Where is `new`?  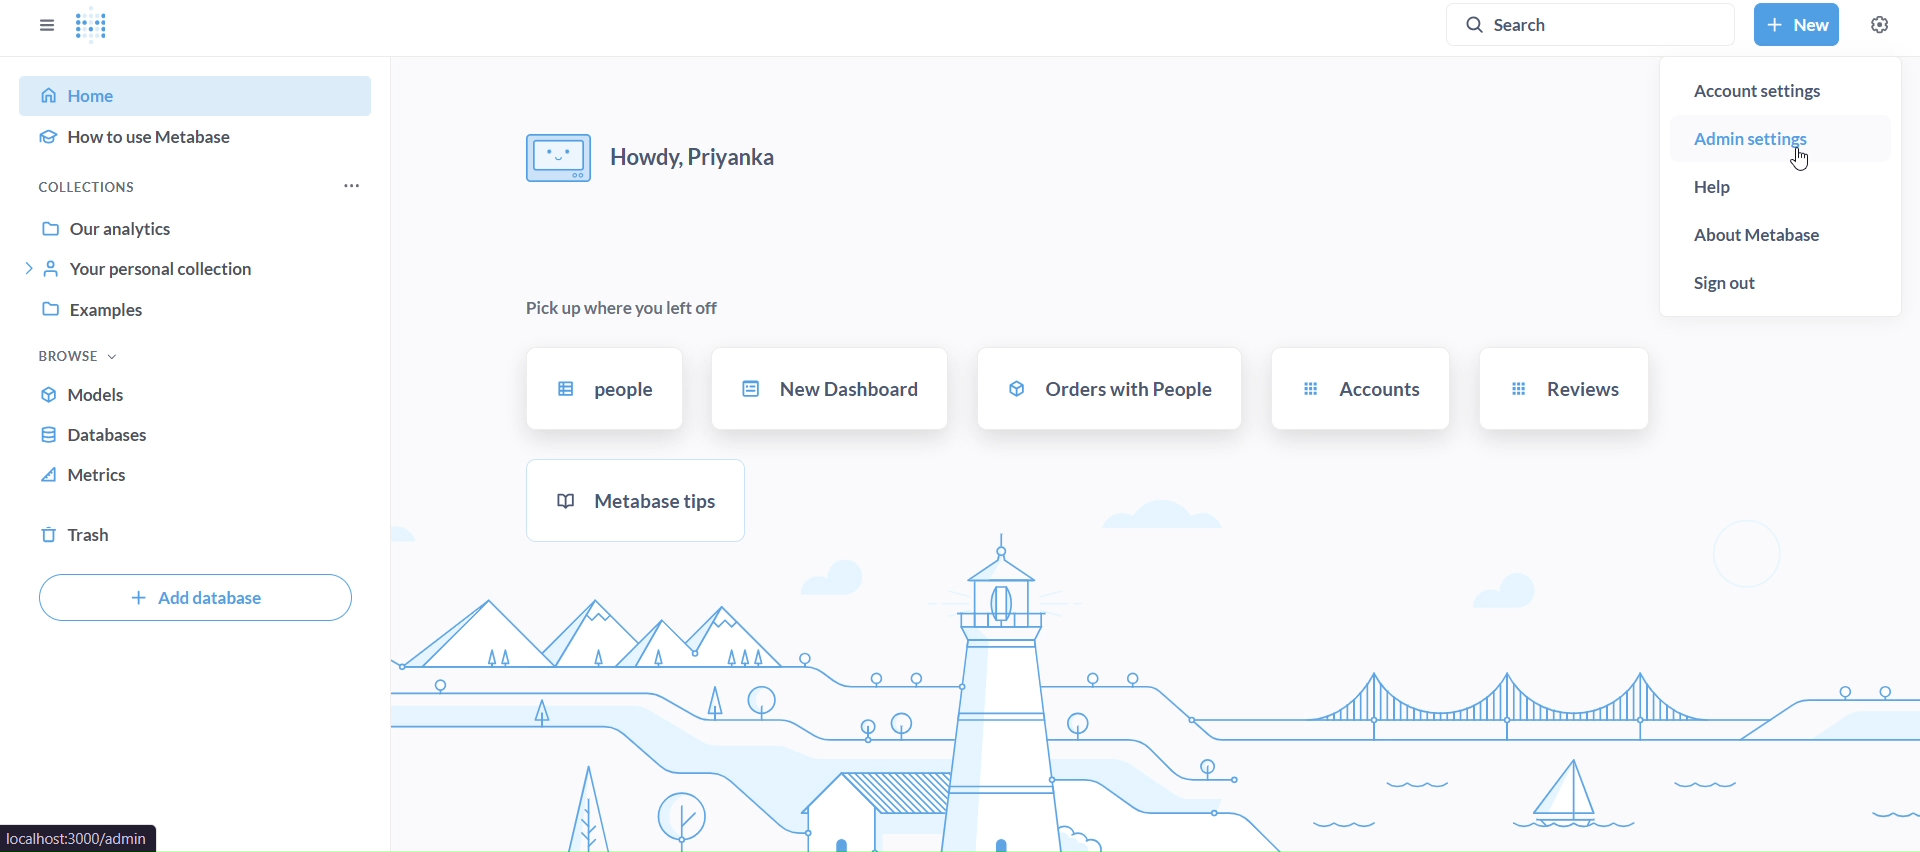 new is located at coordinates (1796, 24).